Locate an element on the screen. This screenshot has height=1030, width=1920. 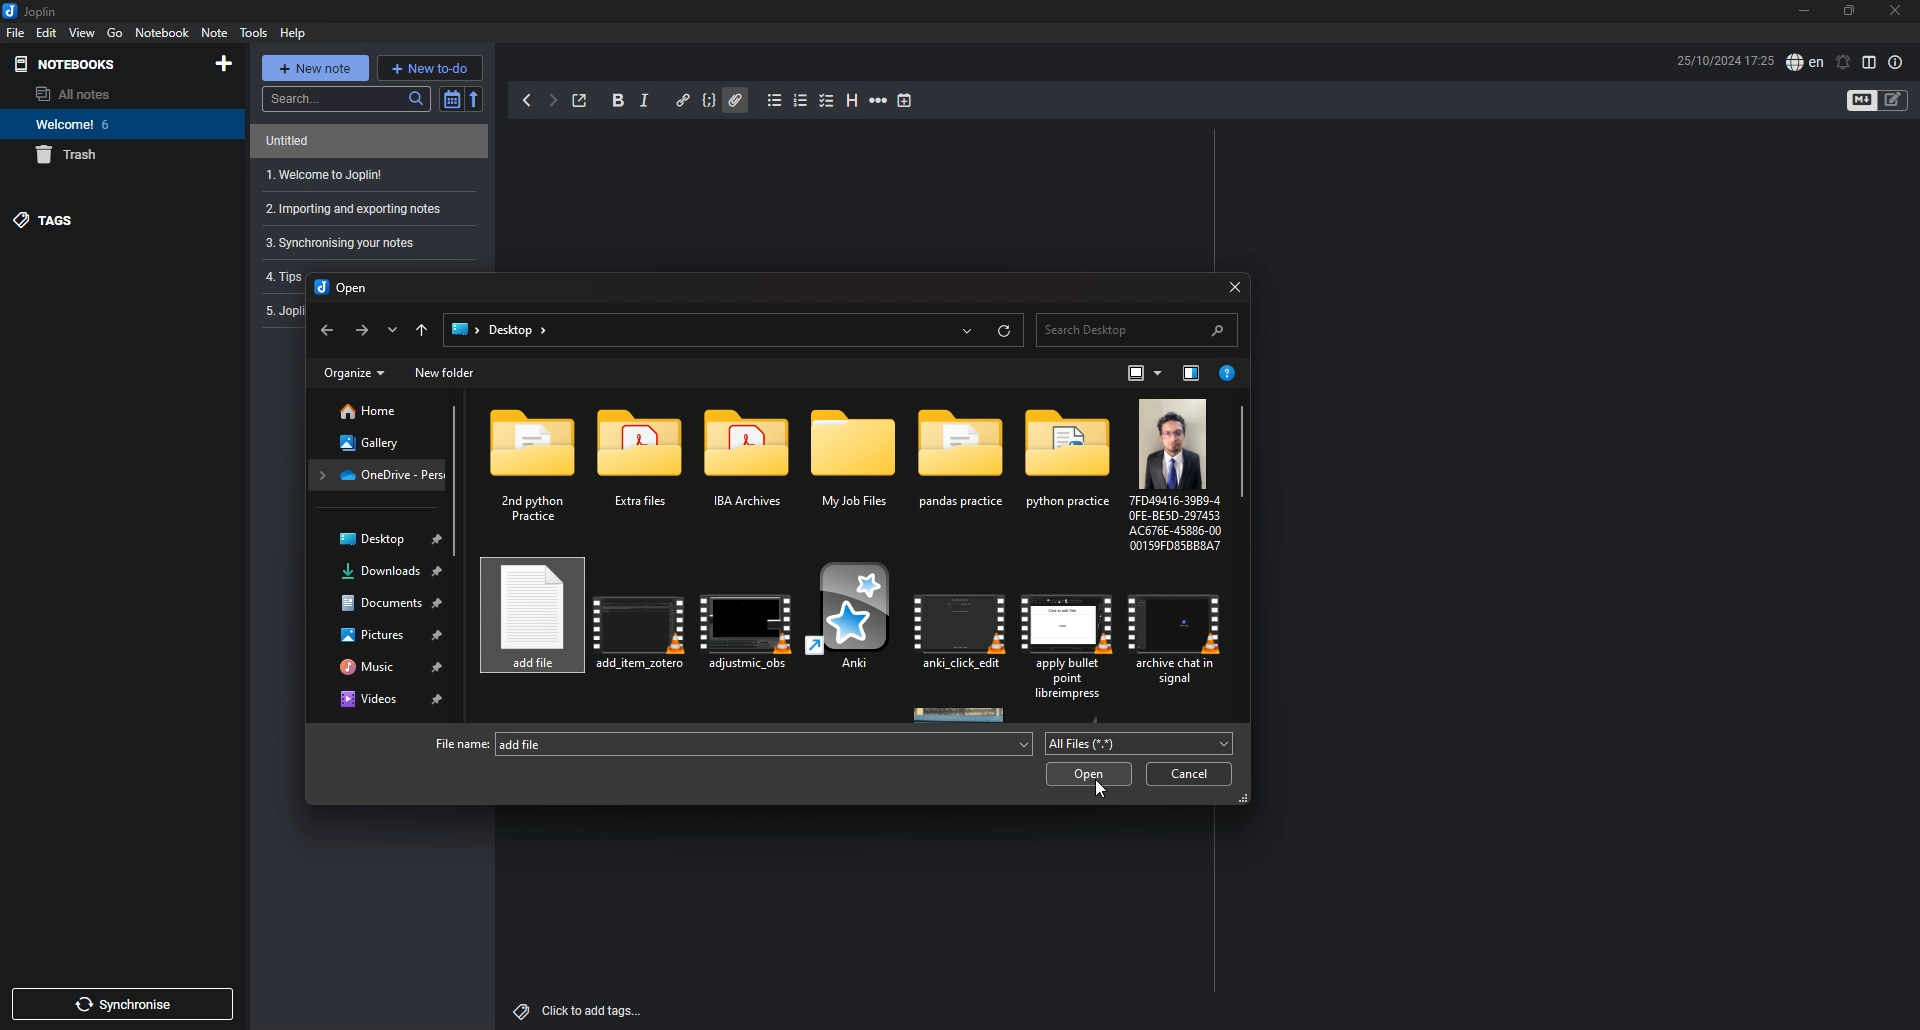
recent is located at coordinates (391, 329).